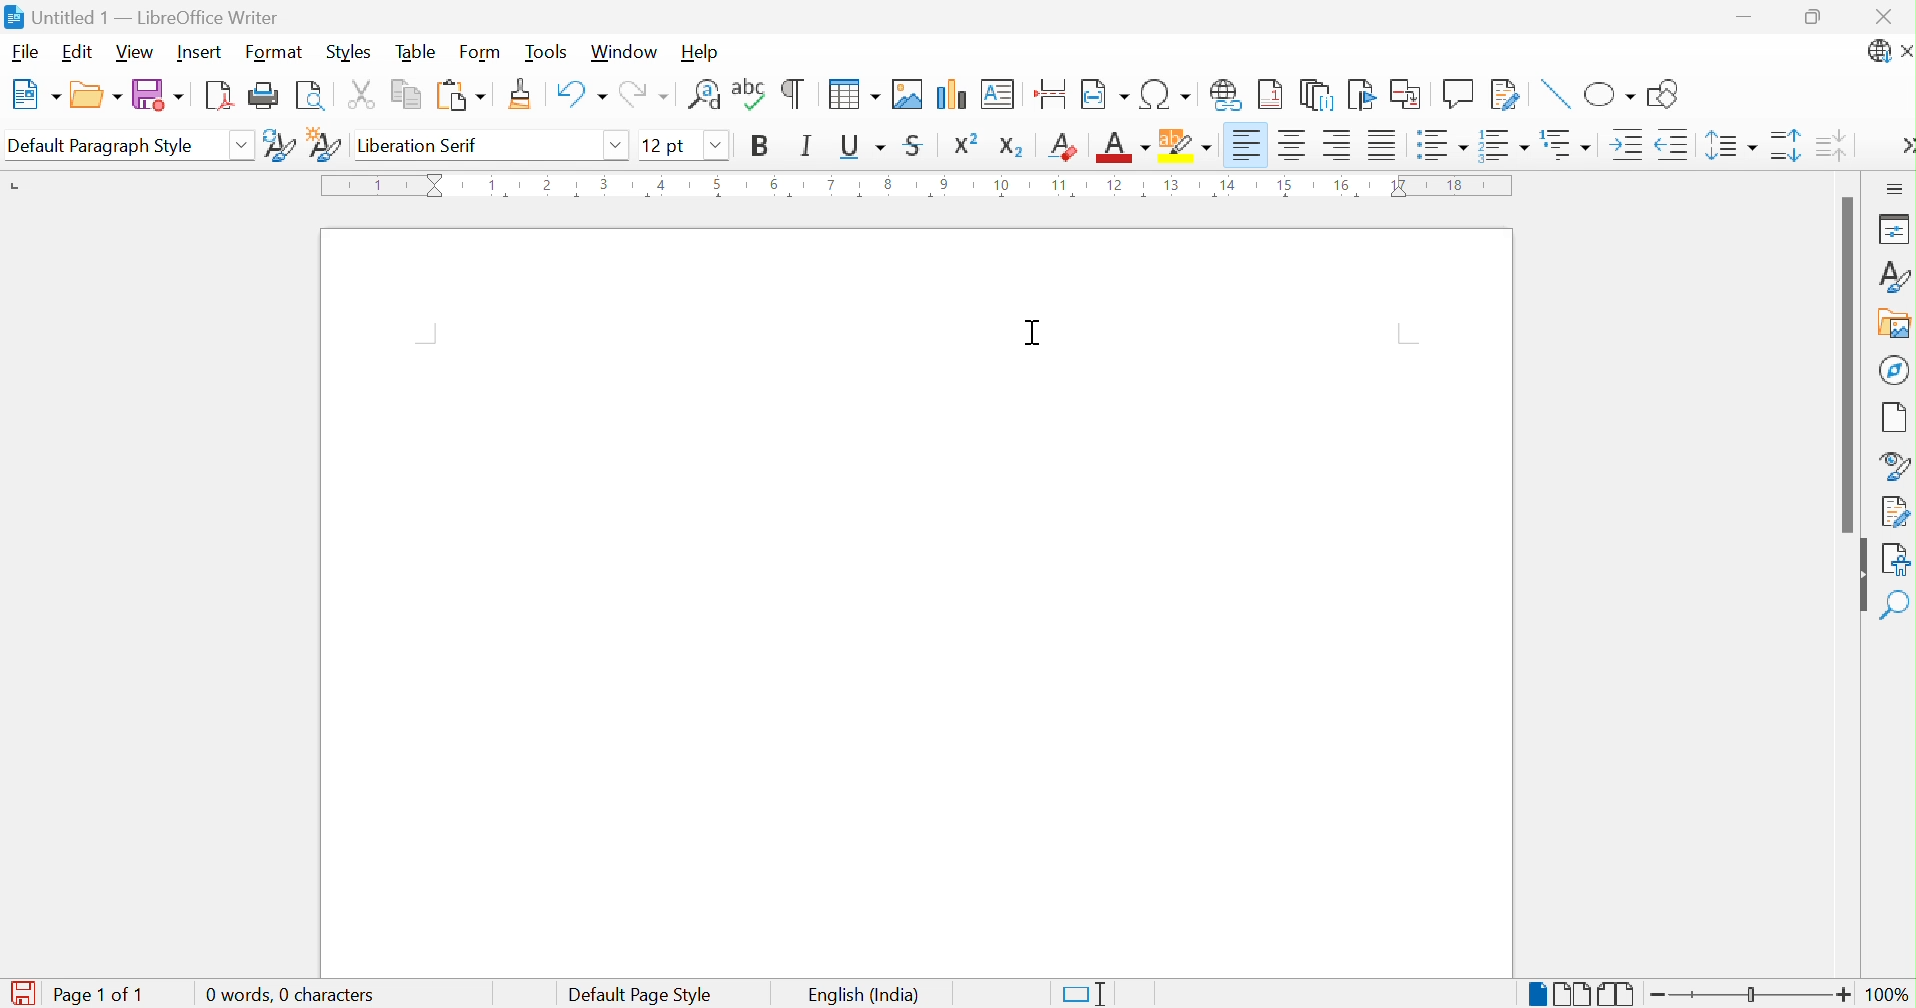  I want to click on Close, so click(1885, 20).